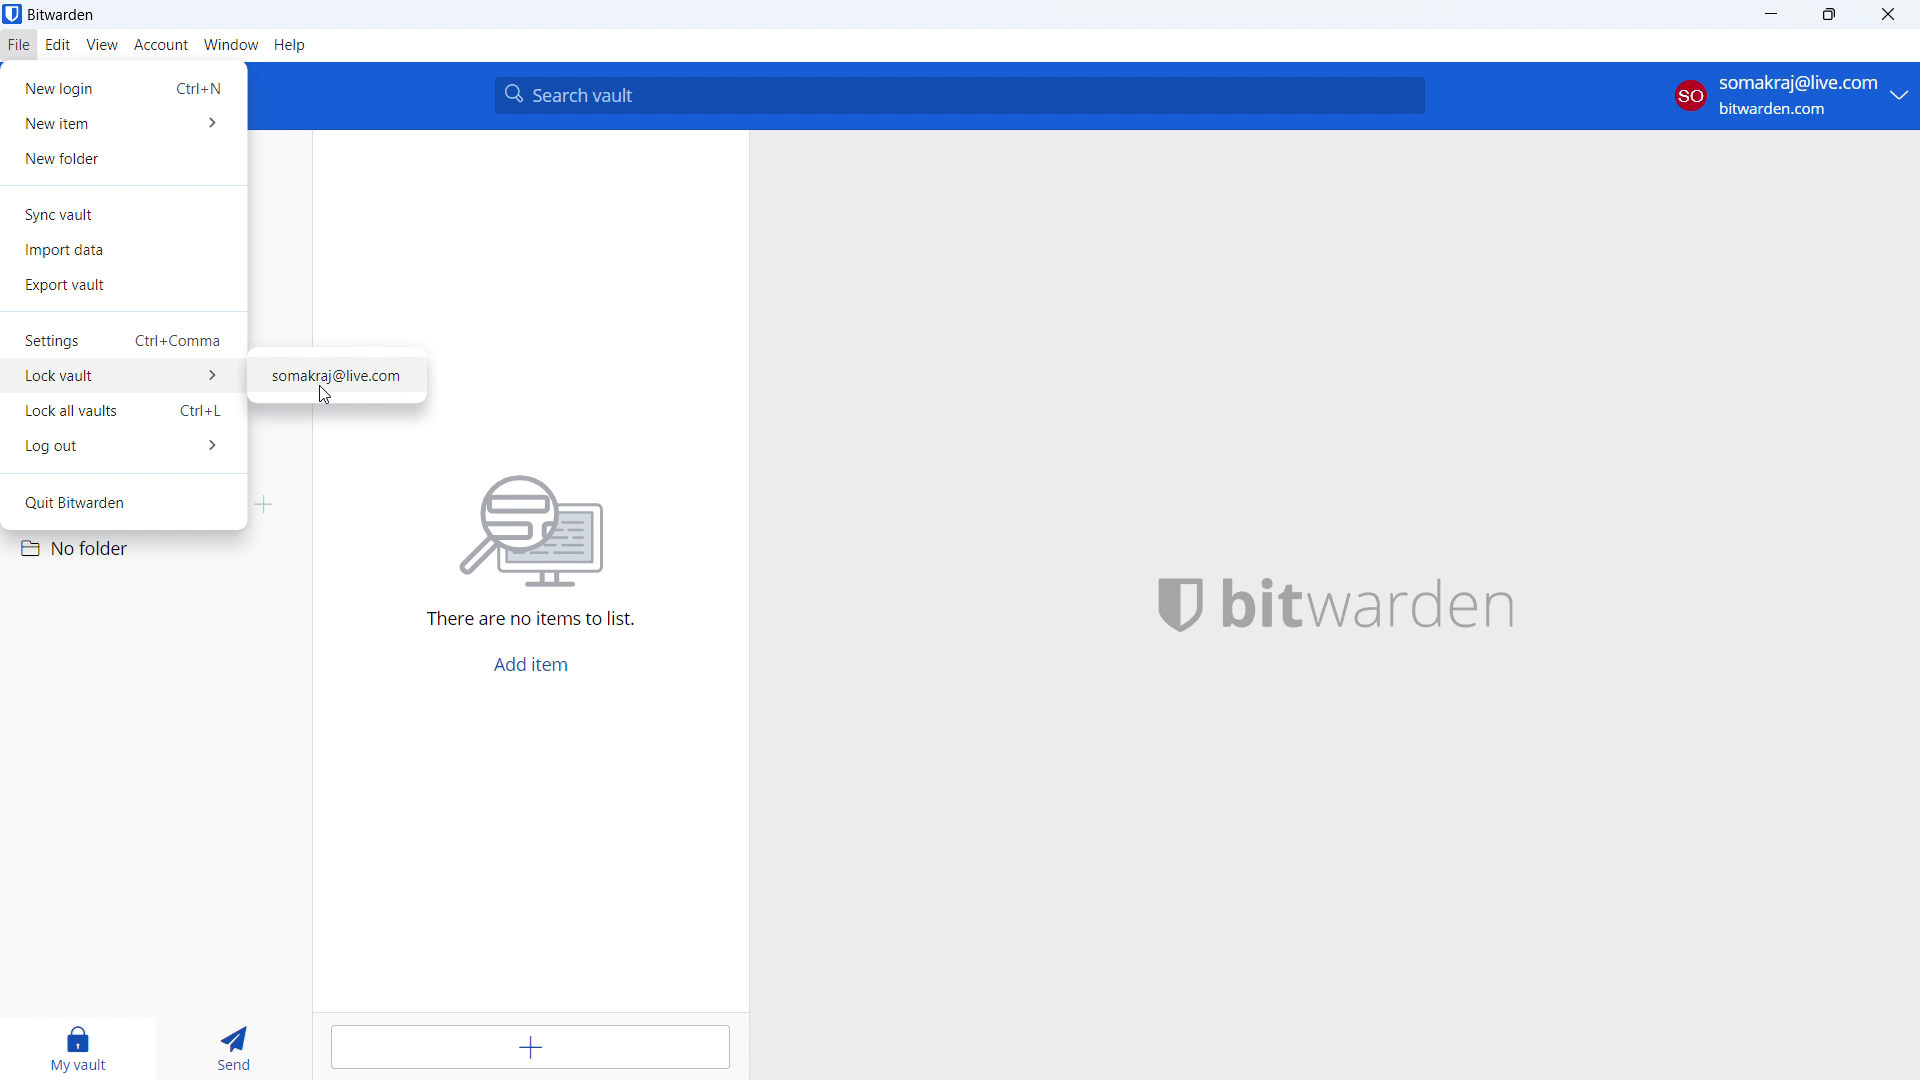 The width and height of the screenshot is (1920, 1080). Describe the element at coordinates (232, 45) in the screenshot. I see `window` at that location.